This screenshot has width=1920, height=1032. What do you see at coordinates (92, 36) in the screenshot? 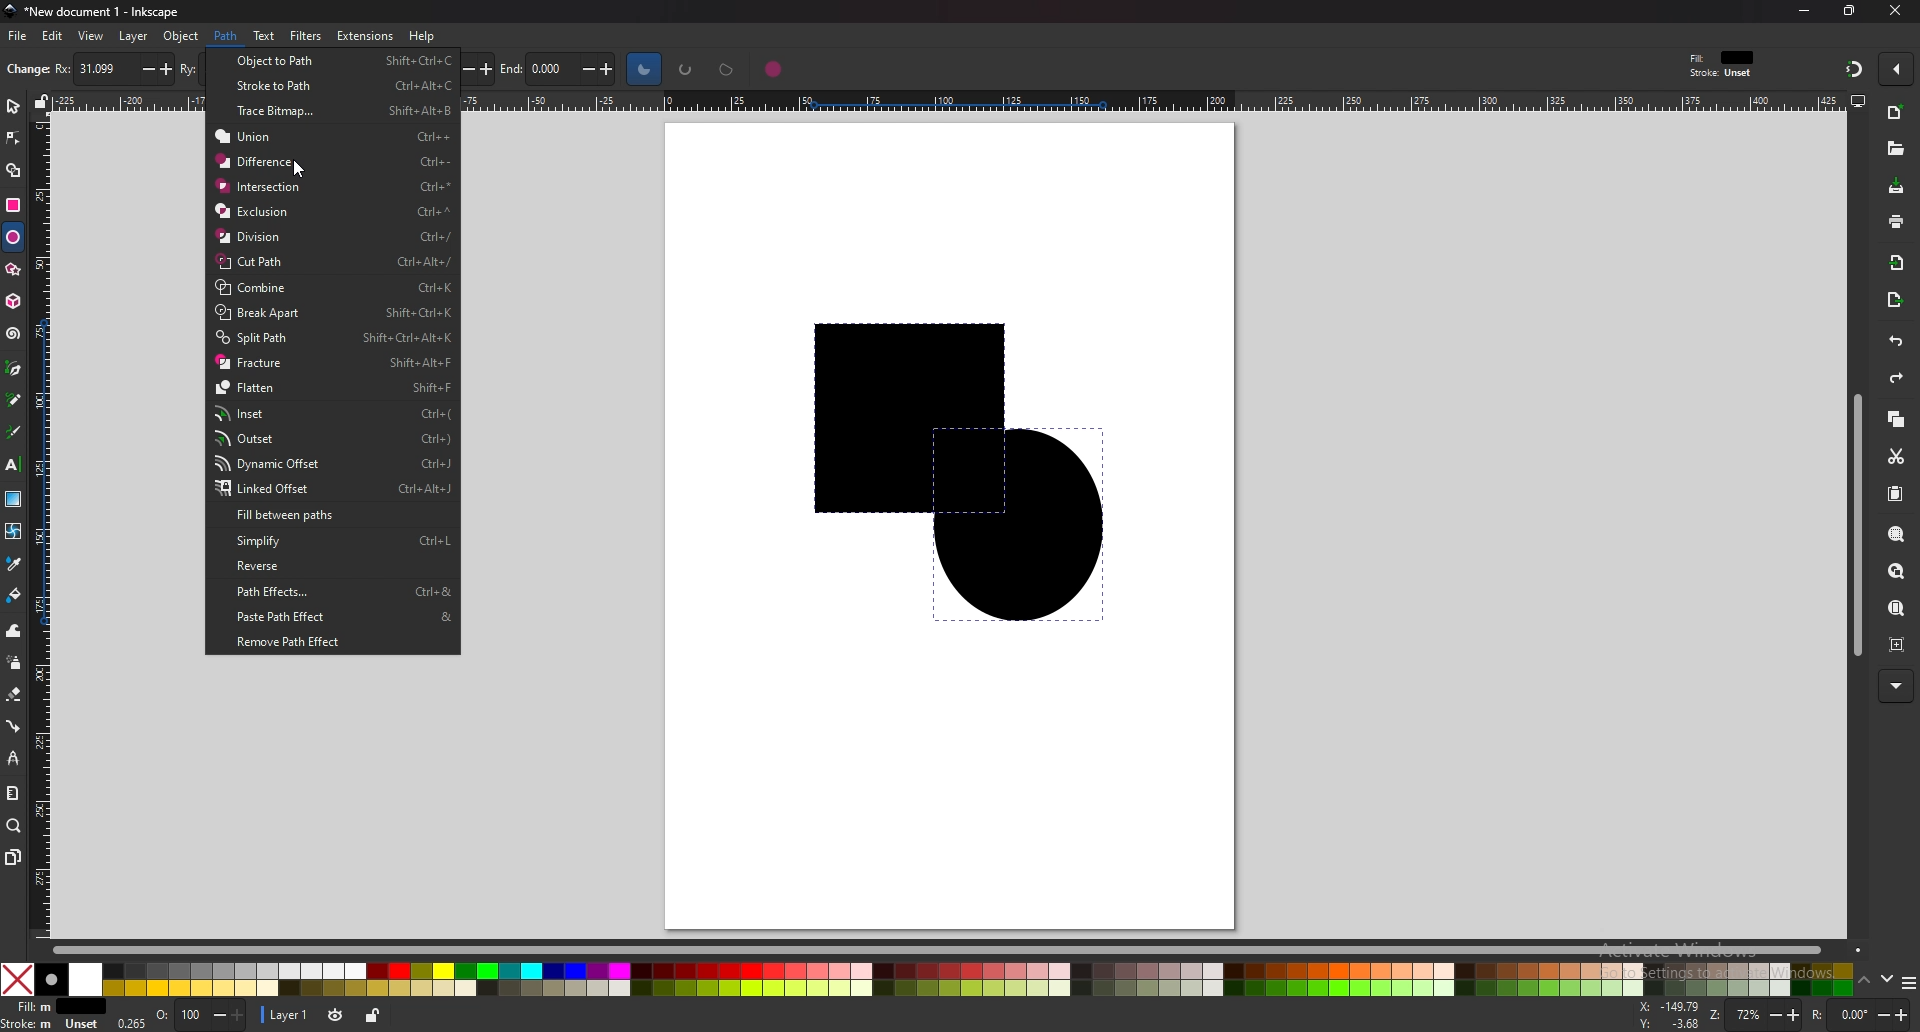
I see `view` at bounding box center [92, 36].